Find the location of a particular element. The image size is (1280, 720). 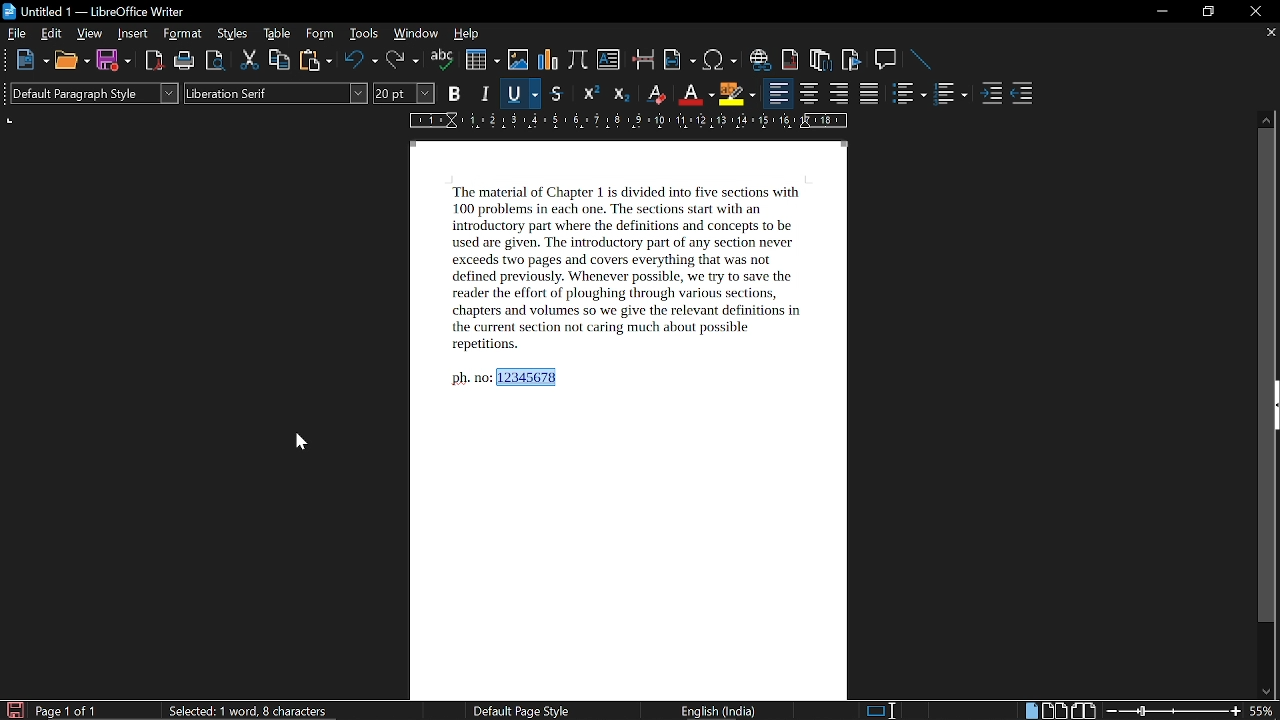

file is located at coordinates (18, 34).